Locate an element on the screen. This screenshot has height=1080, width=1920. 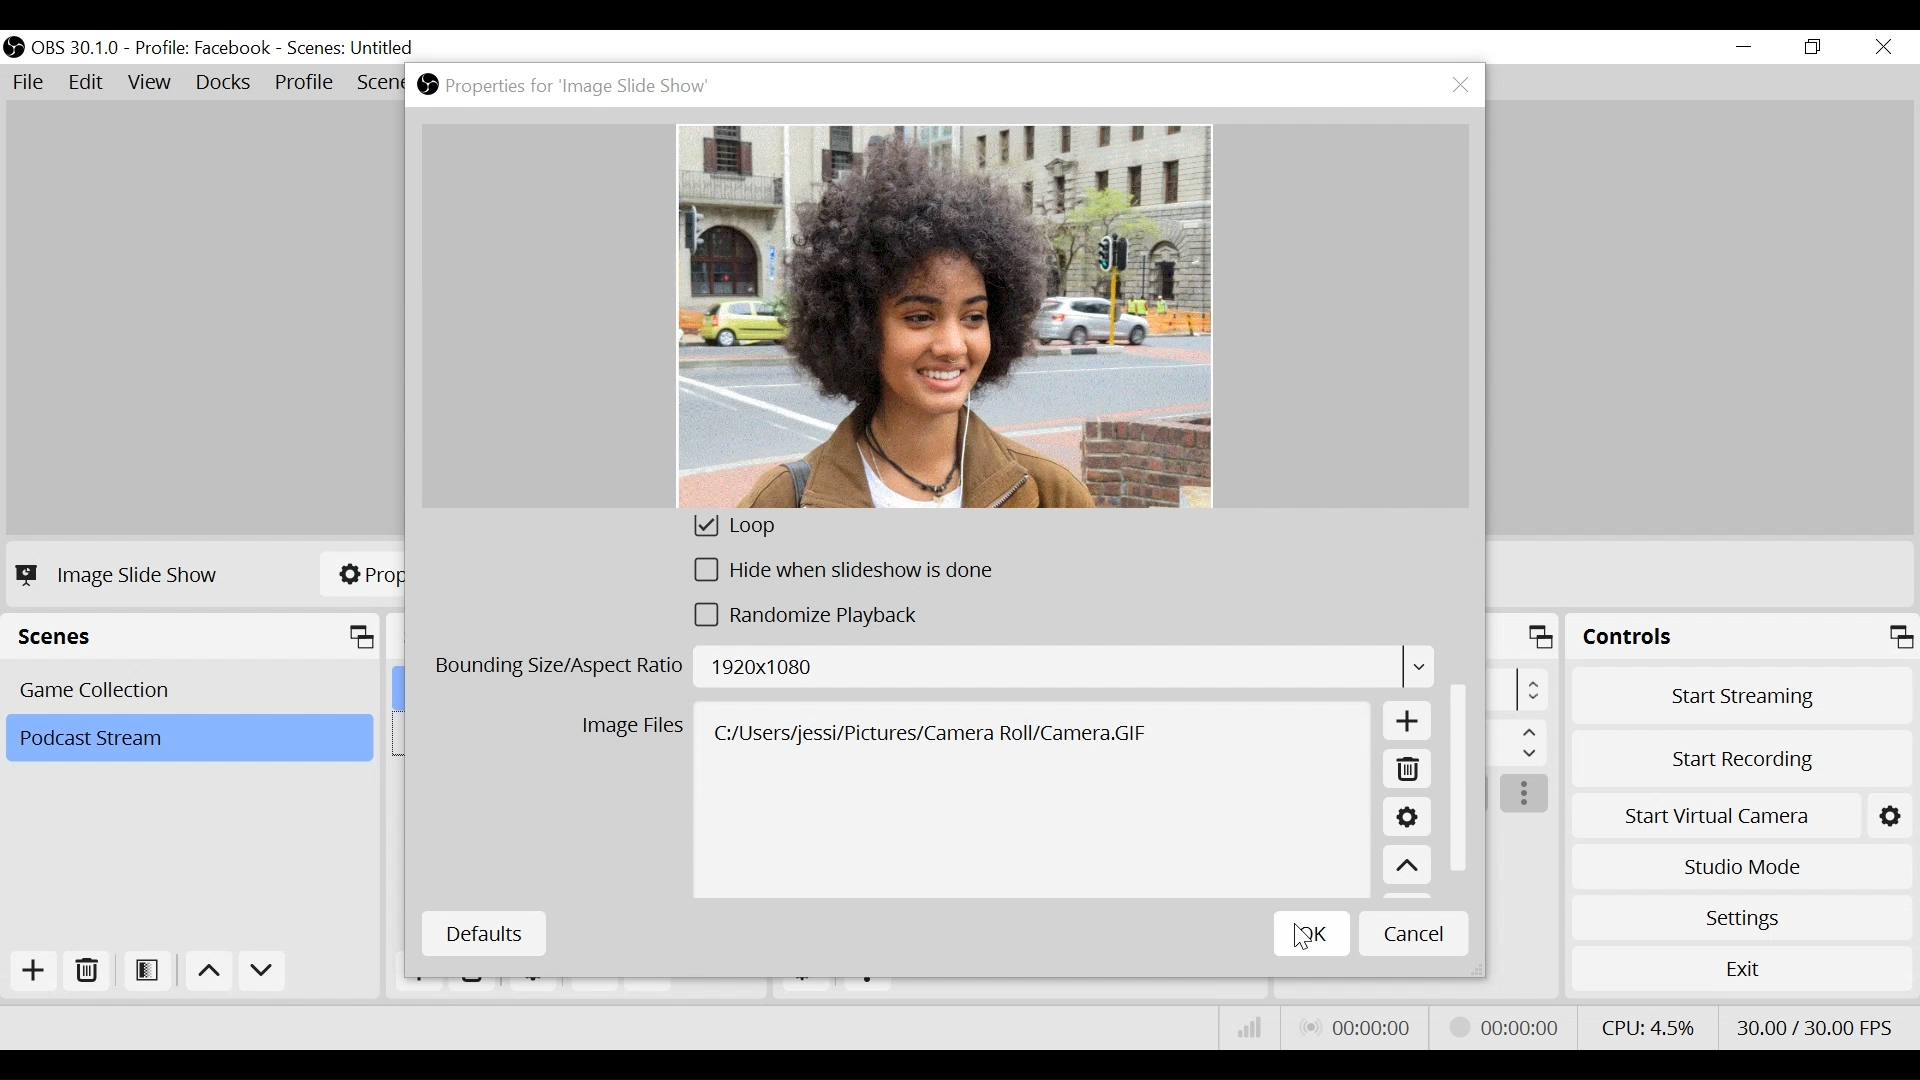
C:/Users/jessi/Pictures/Camera Roll/Camera.GIF is located at coordinates (1034, 799).